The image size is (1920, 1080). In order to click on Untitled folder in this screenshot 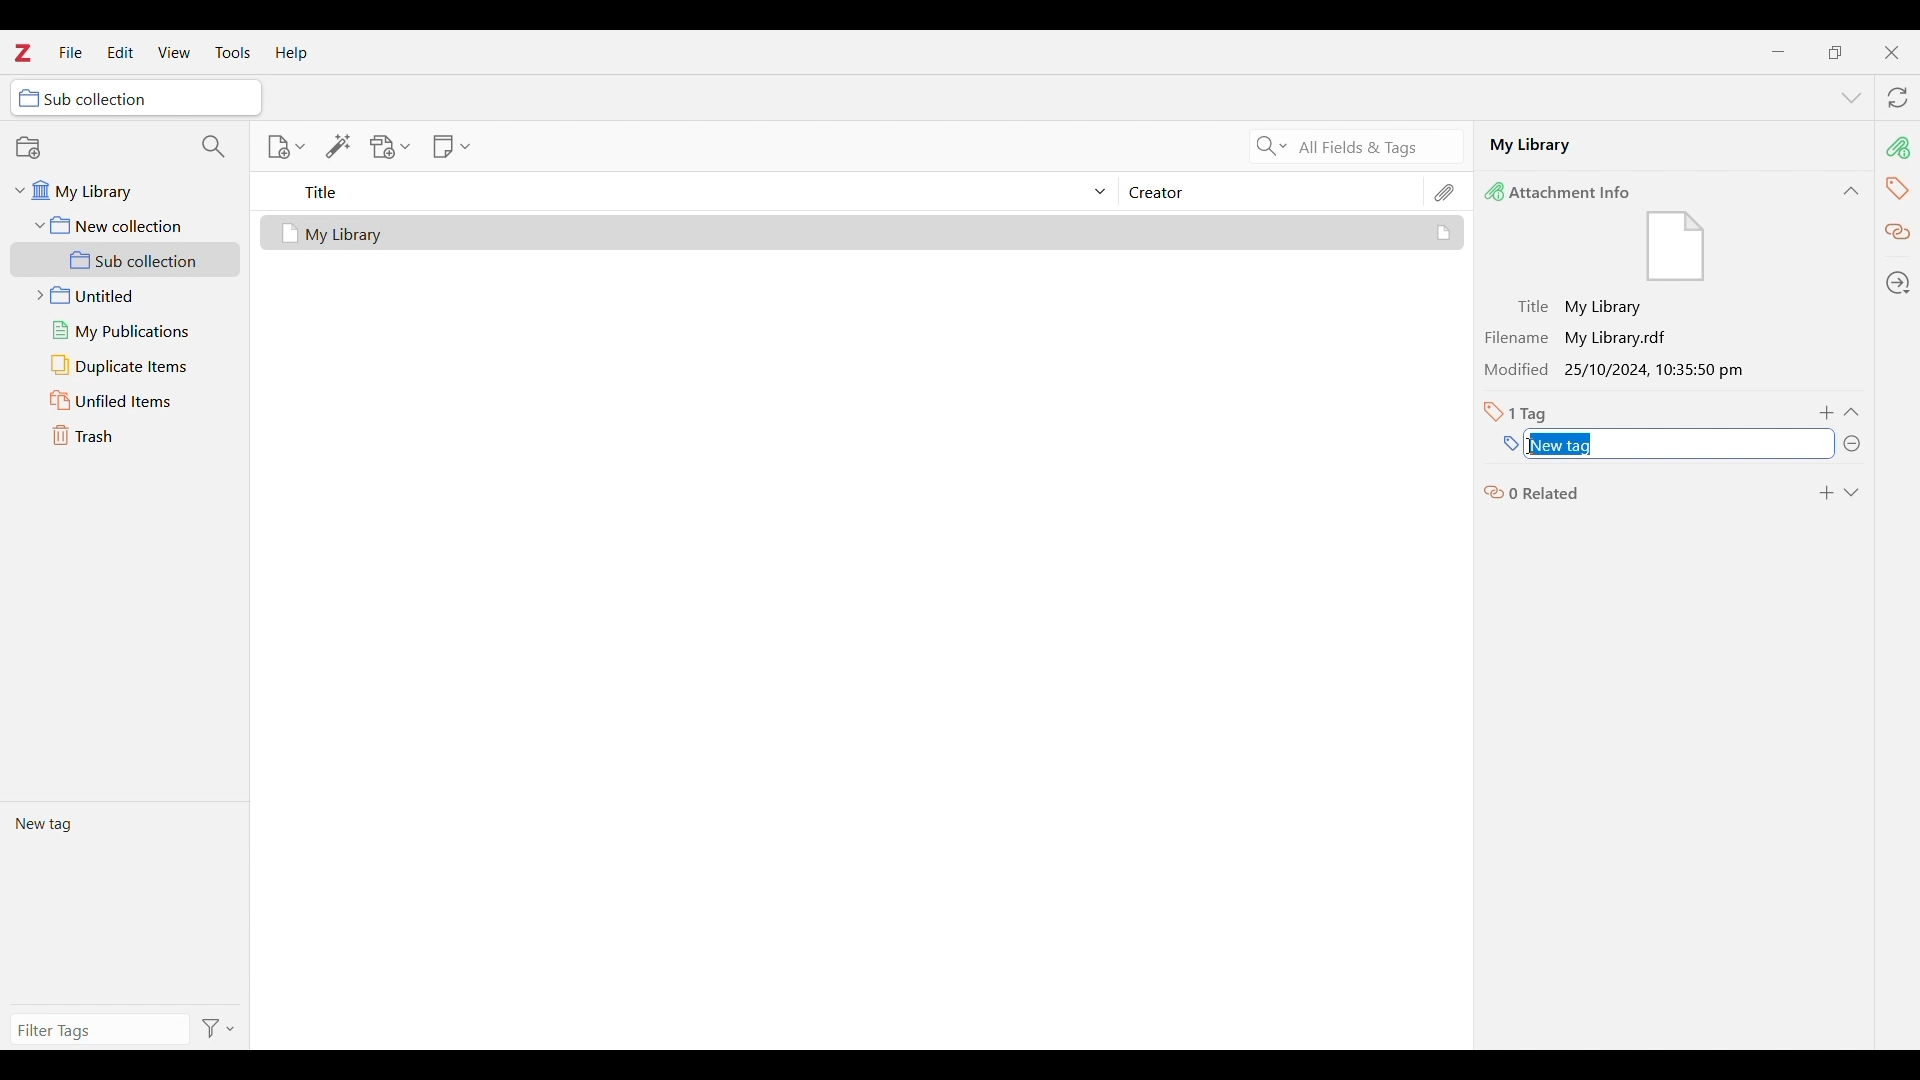, I will do `click(121, 293)`.